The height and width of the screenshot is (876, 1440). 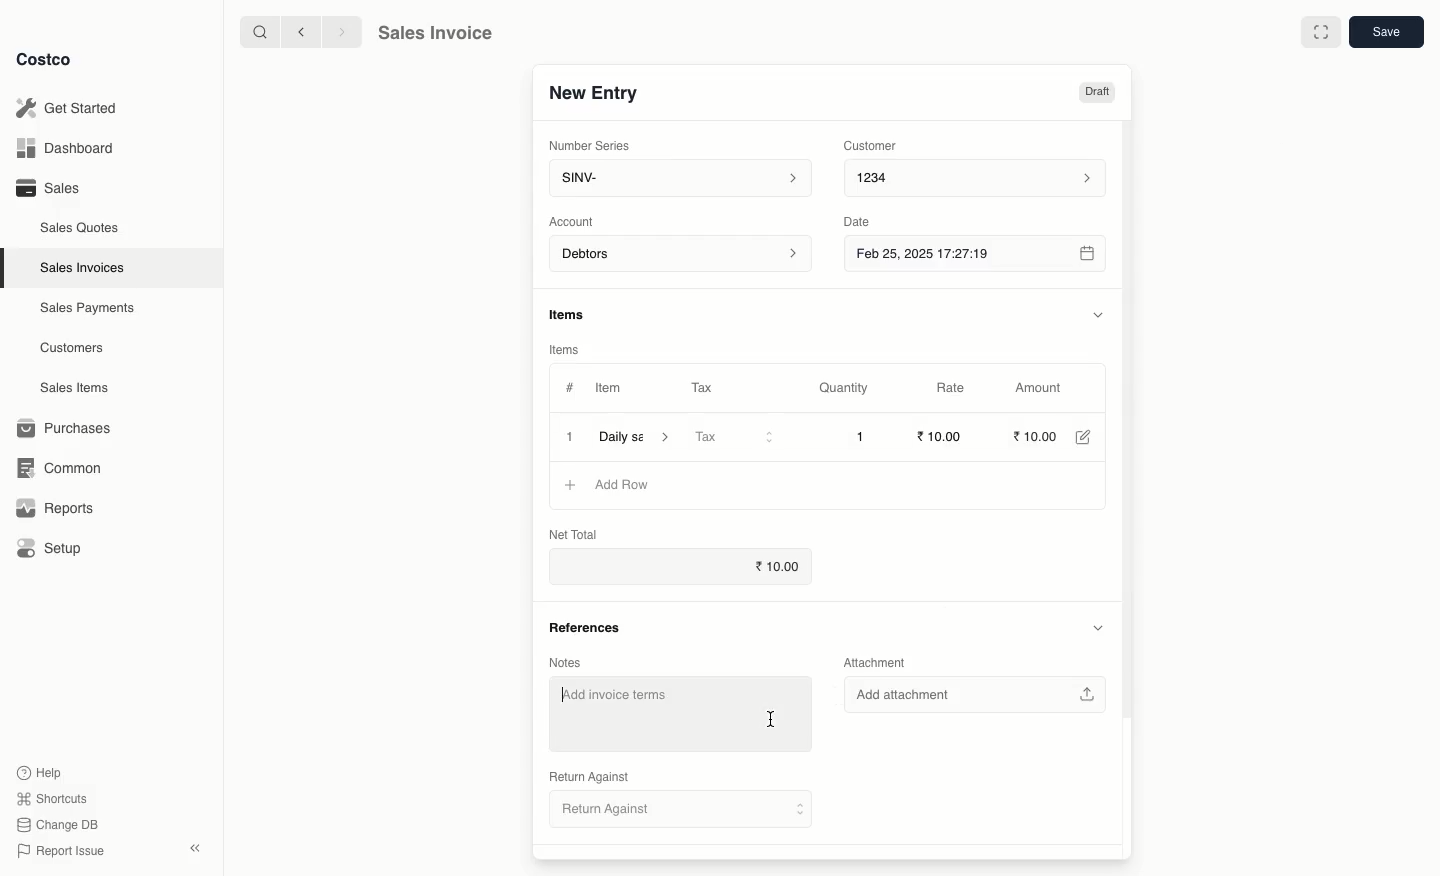 What do you see at coordinates (682, 812) in the screenshot?
I see `Retum Against ` at bounding box center [682, 812].